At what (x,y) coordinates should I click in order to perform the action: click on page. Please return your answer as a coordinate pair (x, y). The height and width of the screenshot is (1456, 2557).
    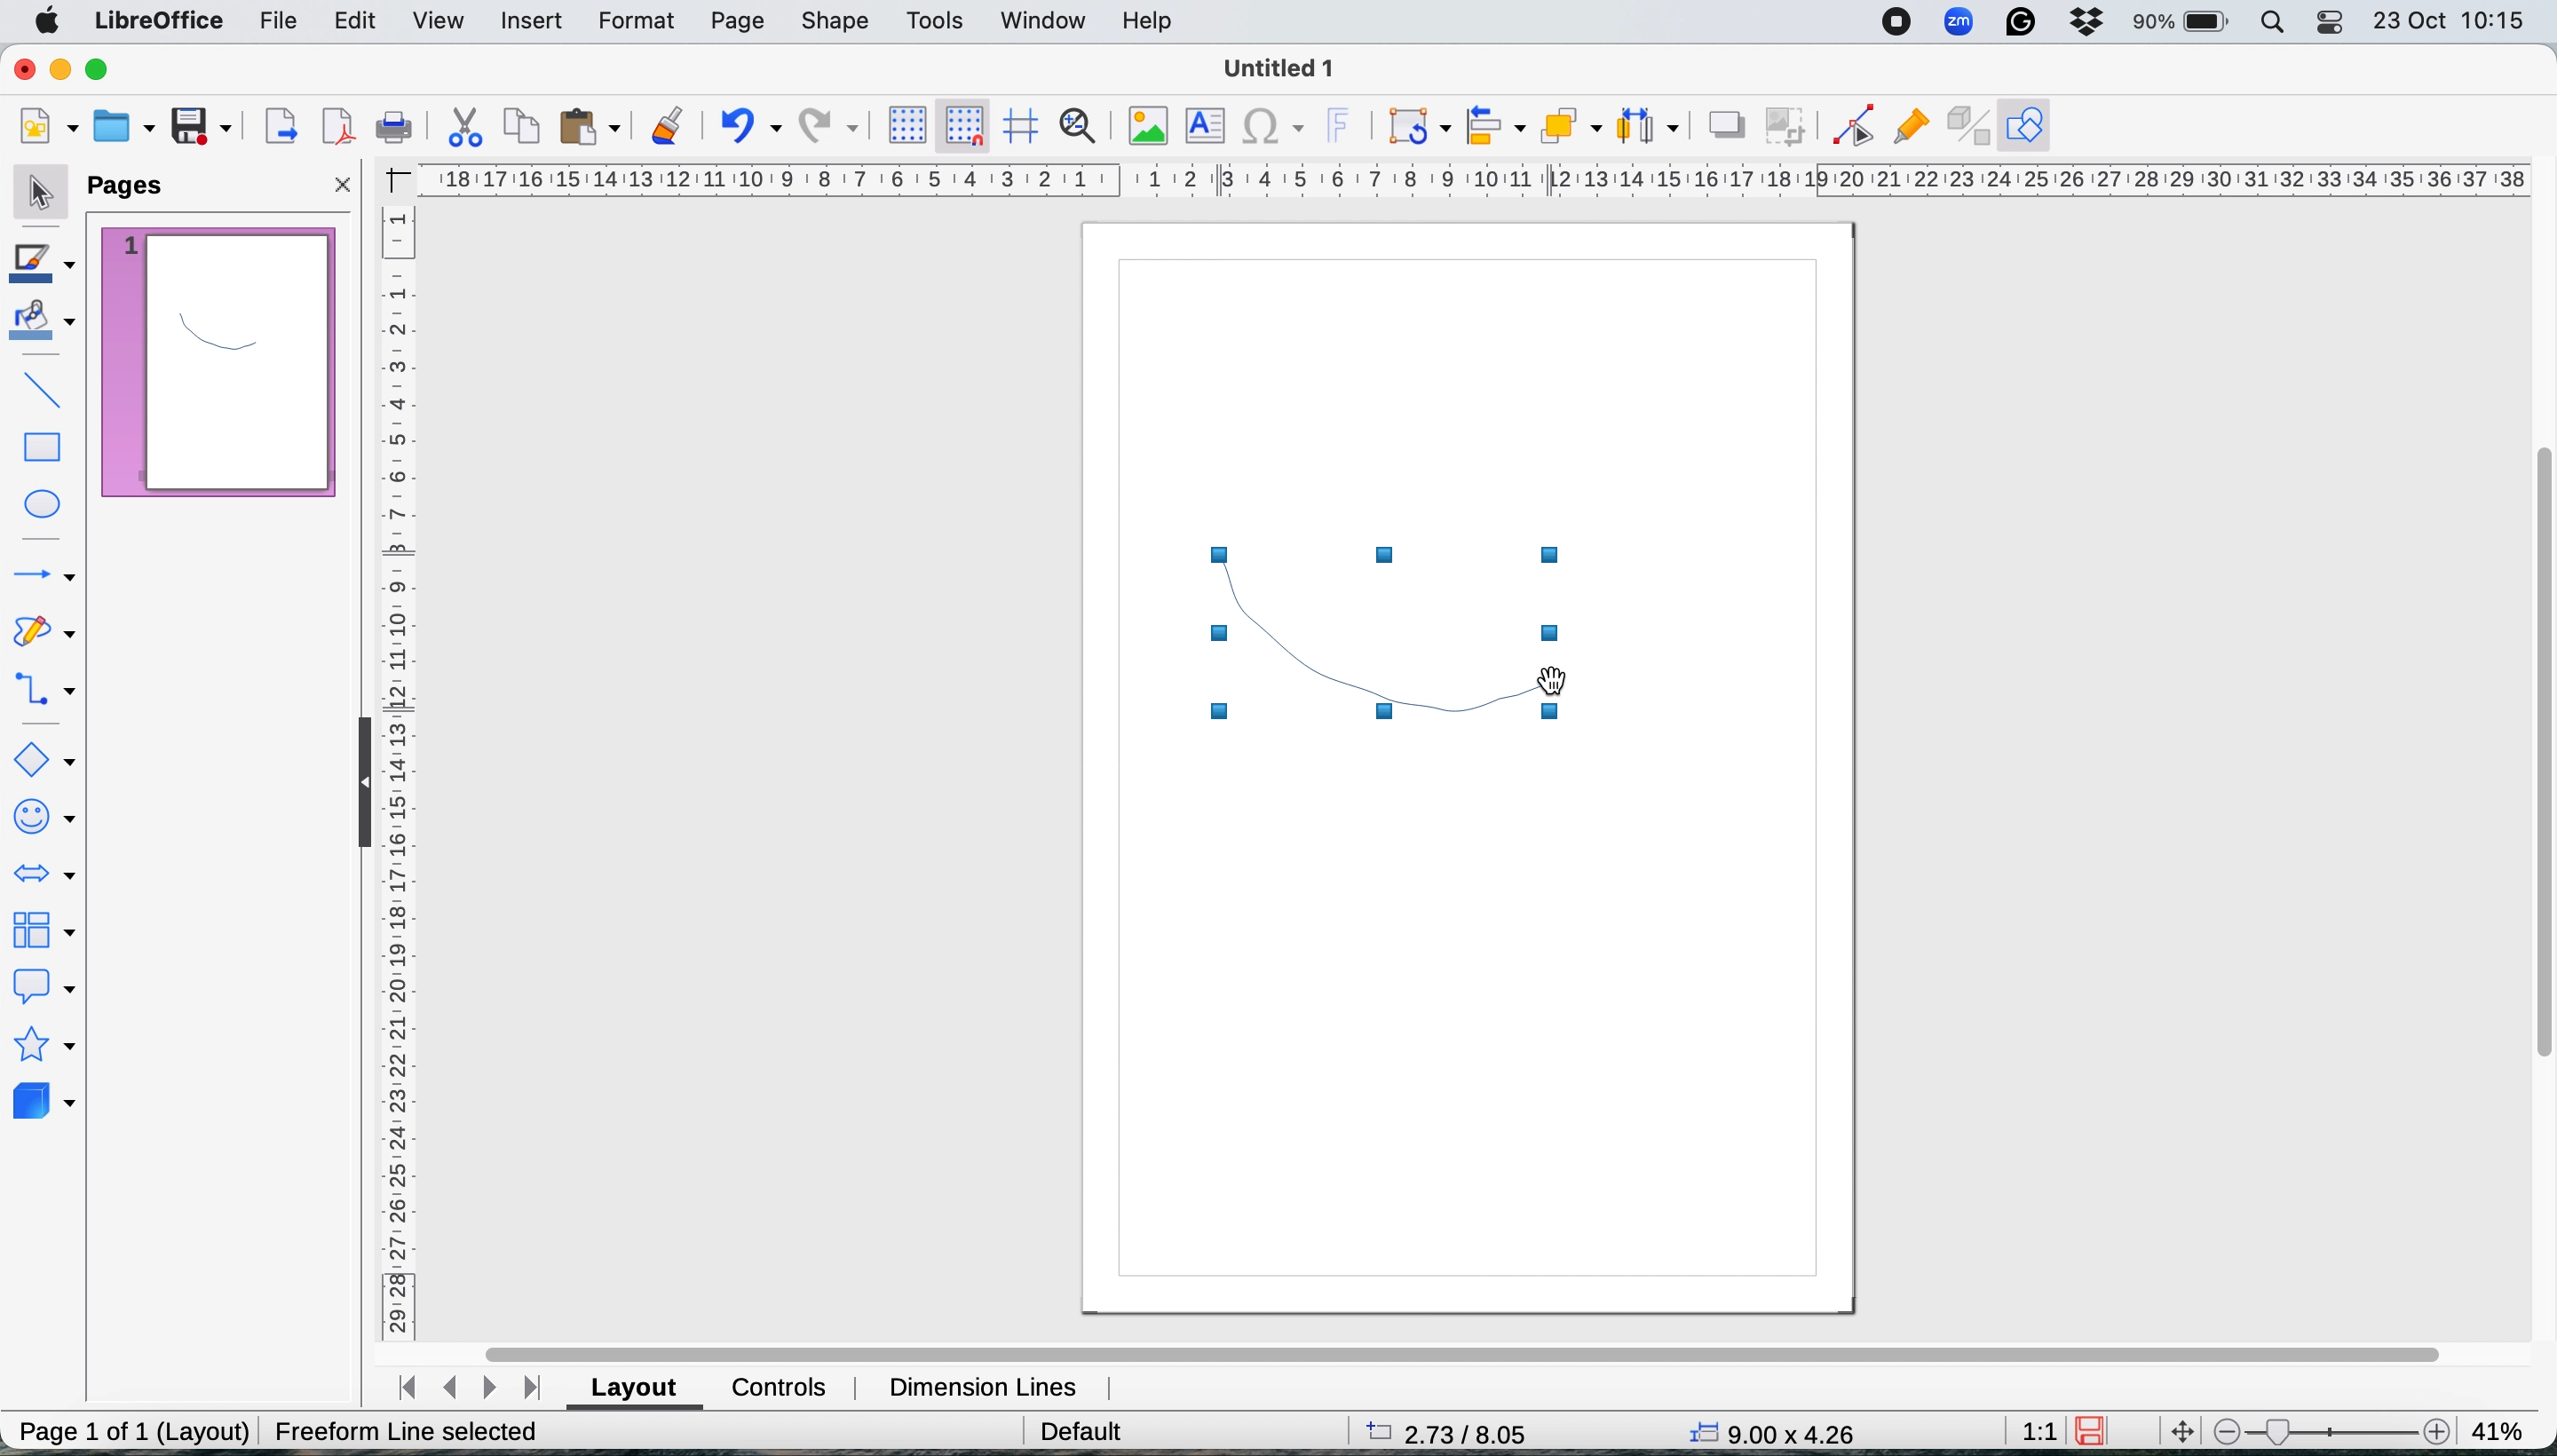
    Looking at the image, I should click on (740, 22).